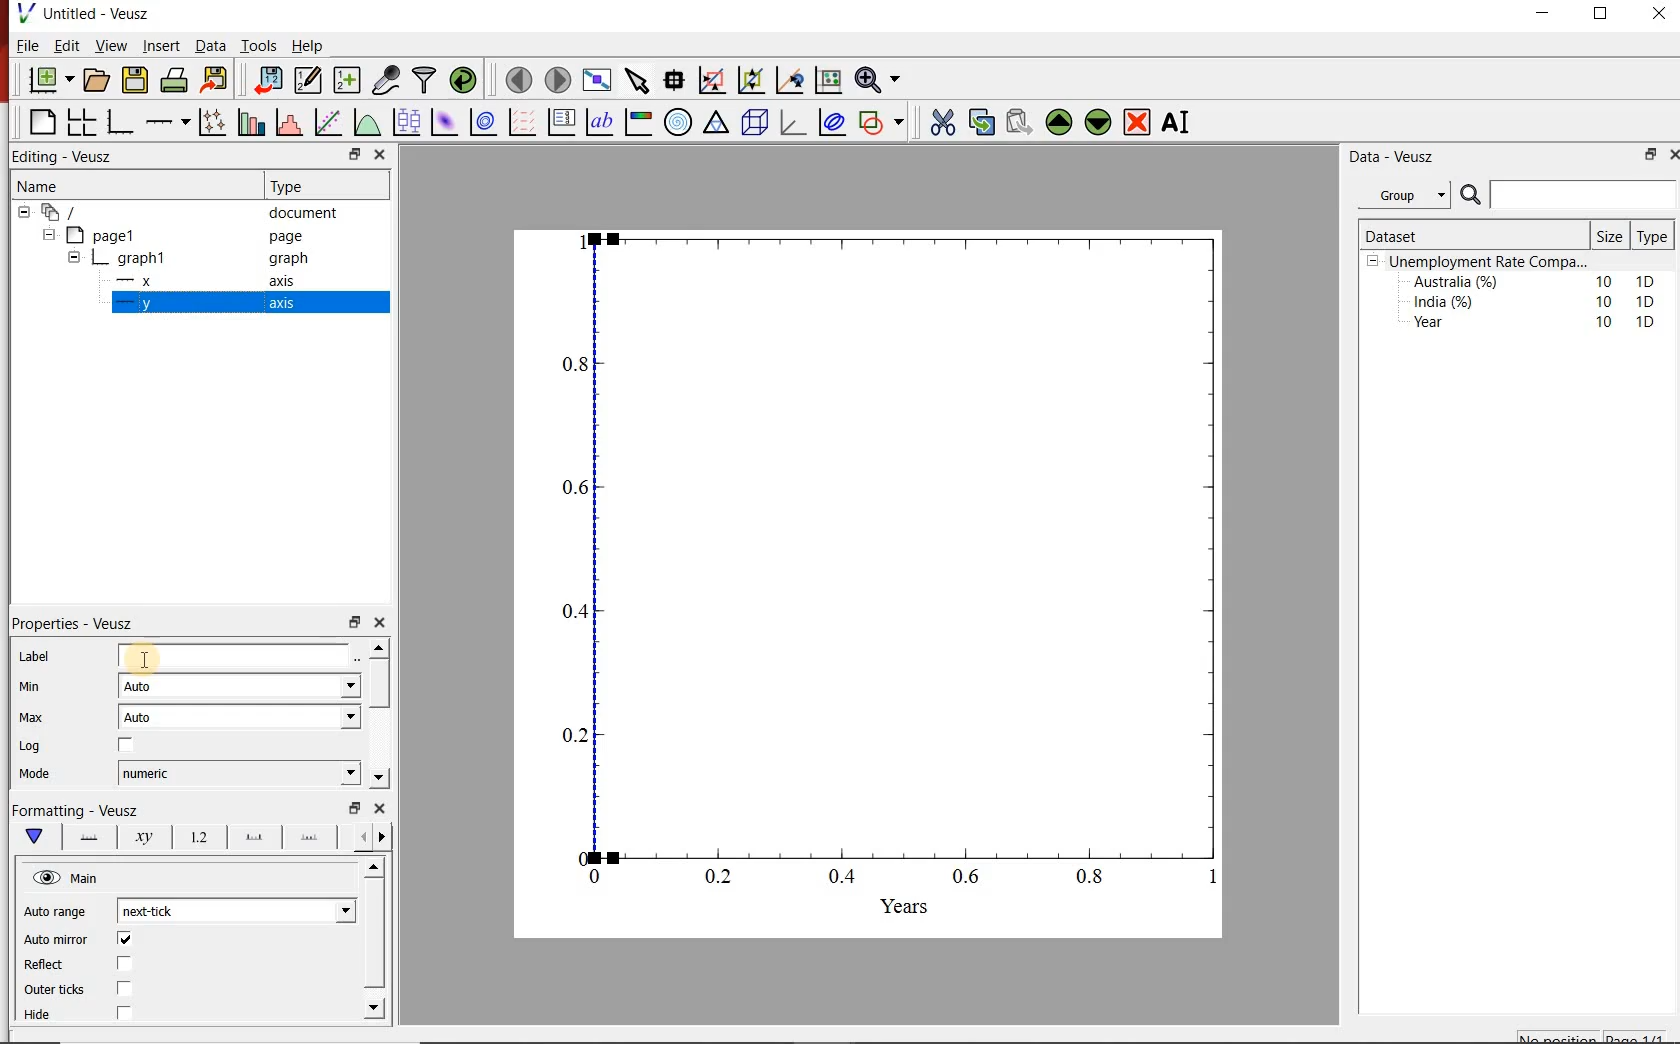 This screenshot has width=1680, height=1044. Describe the element at coordinates (55, 990) in the screenshot. I see `Outer ticks` at that location.